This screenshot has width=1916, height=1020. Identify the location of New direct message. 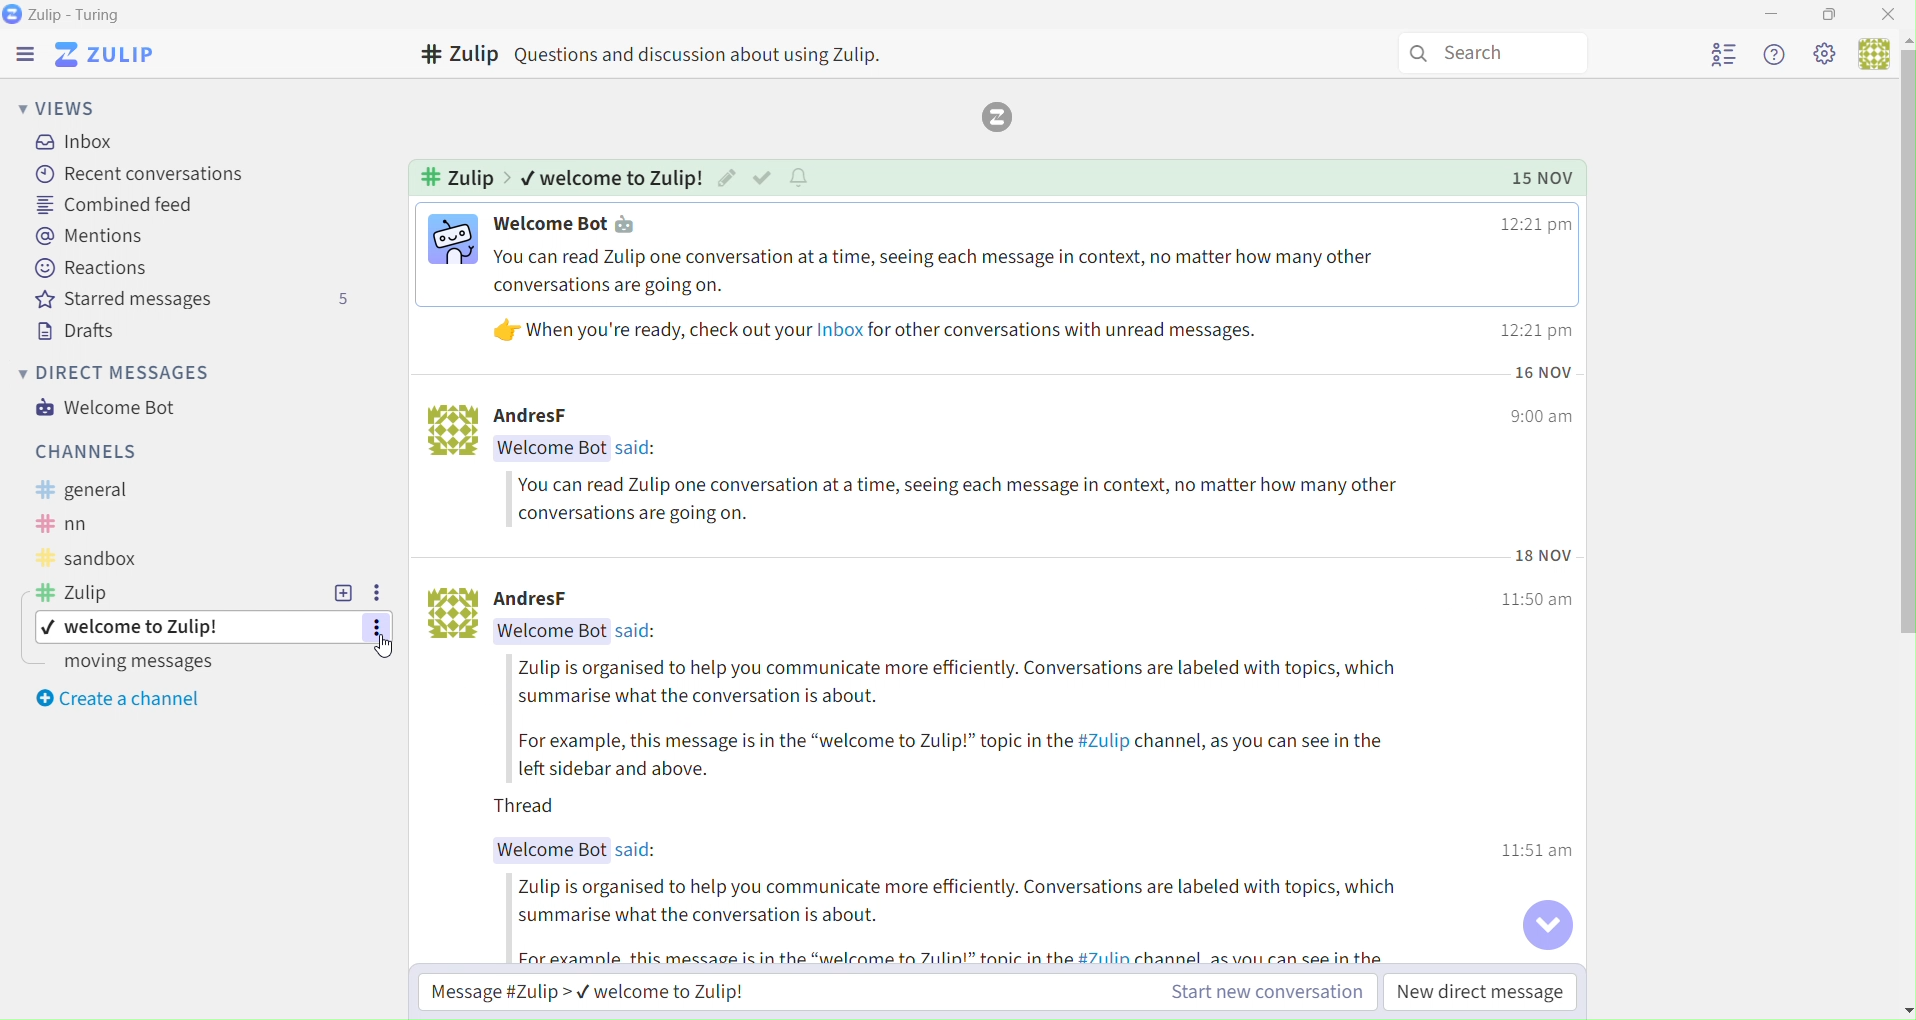
(1481, 992).